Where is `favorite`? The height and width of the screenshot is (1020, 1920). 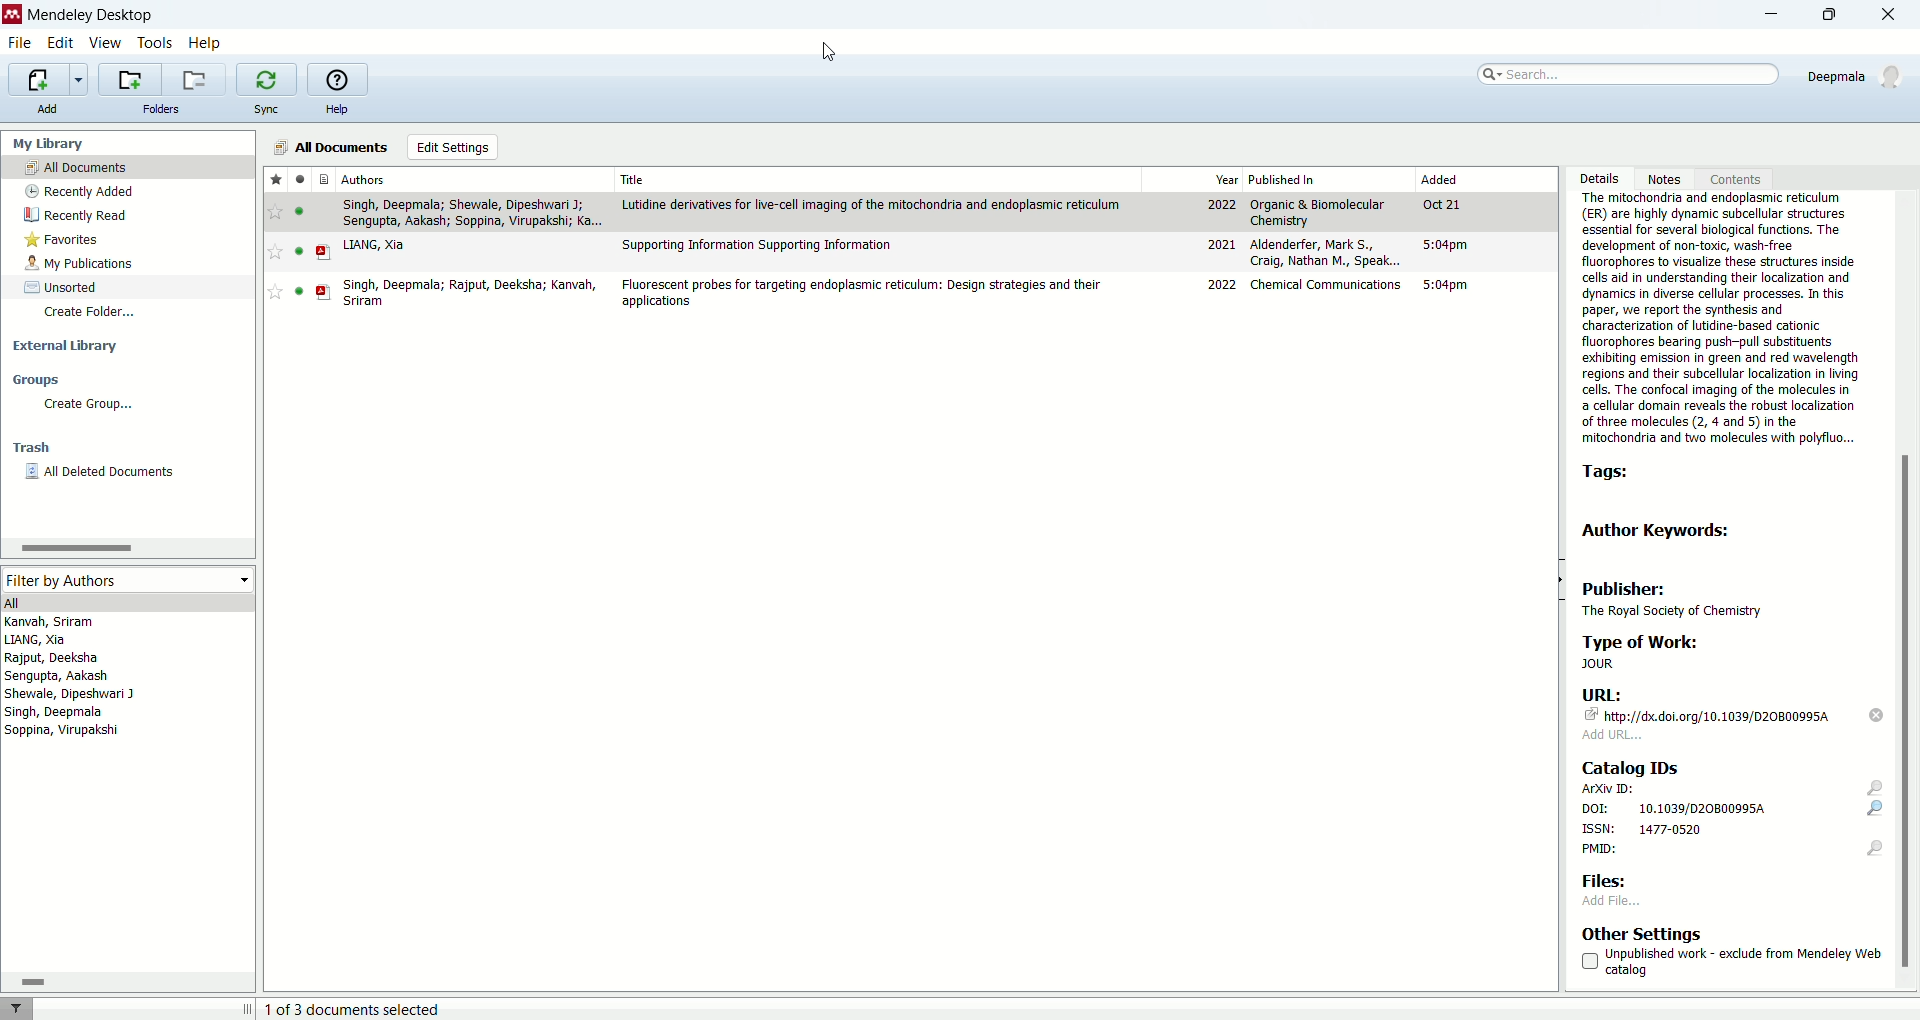 favorite is located at coordinates (275, 291).